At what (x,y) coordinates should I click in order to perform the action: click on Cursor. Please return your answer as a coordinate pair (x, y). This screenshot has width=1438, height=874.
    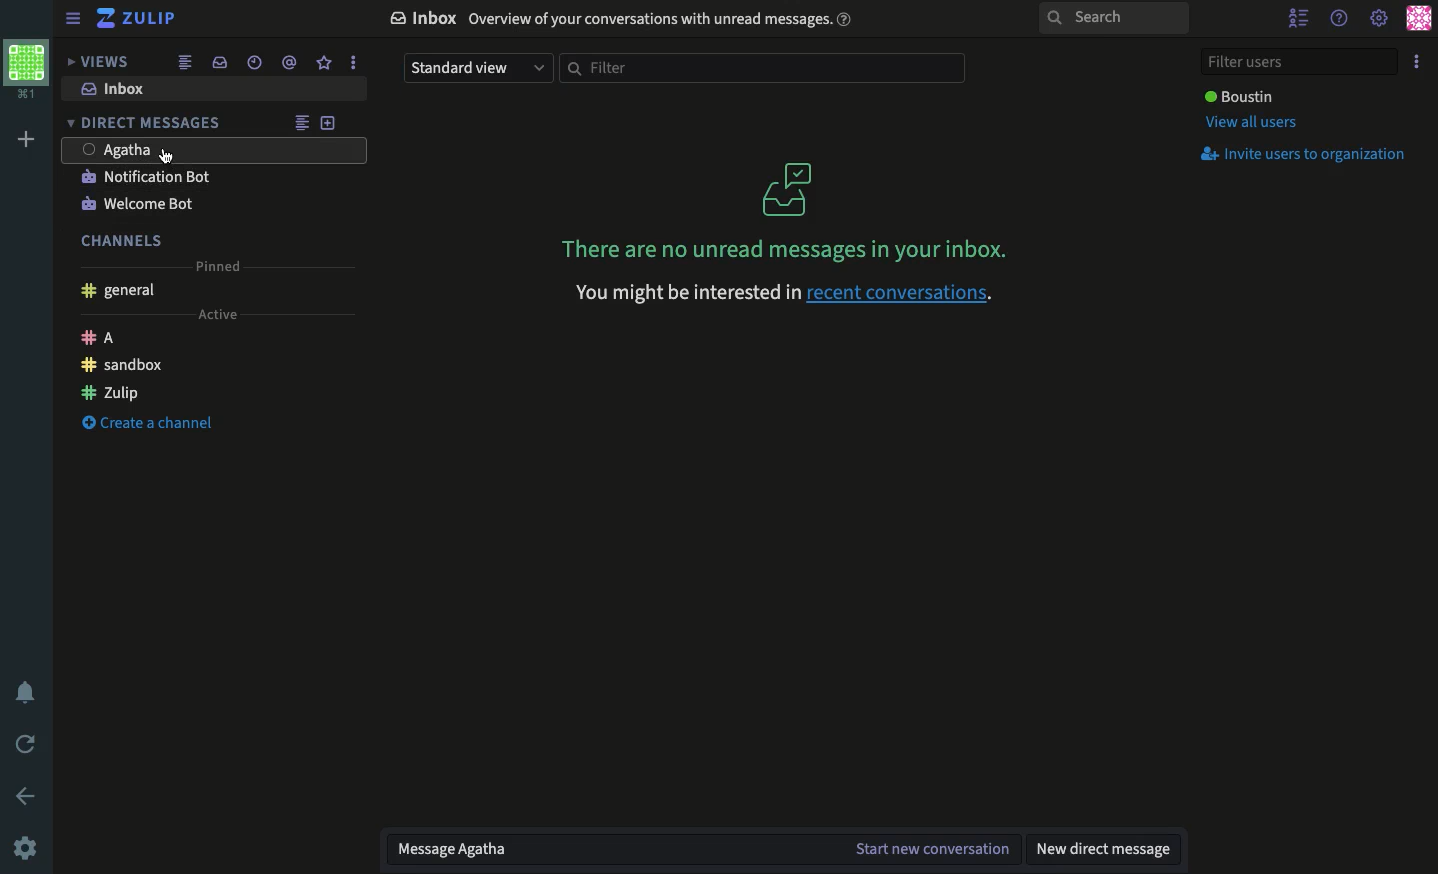
    Looking at the image, I should click on (171, 159).